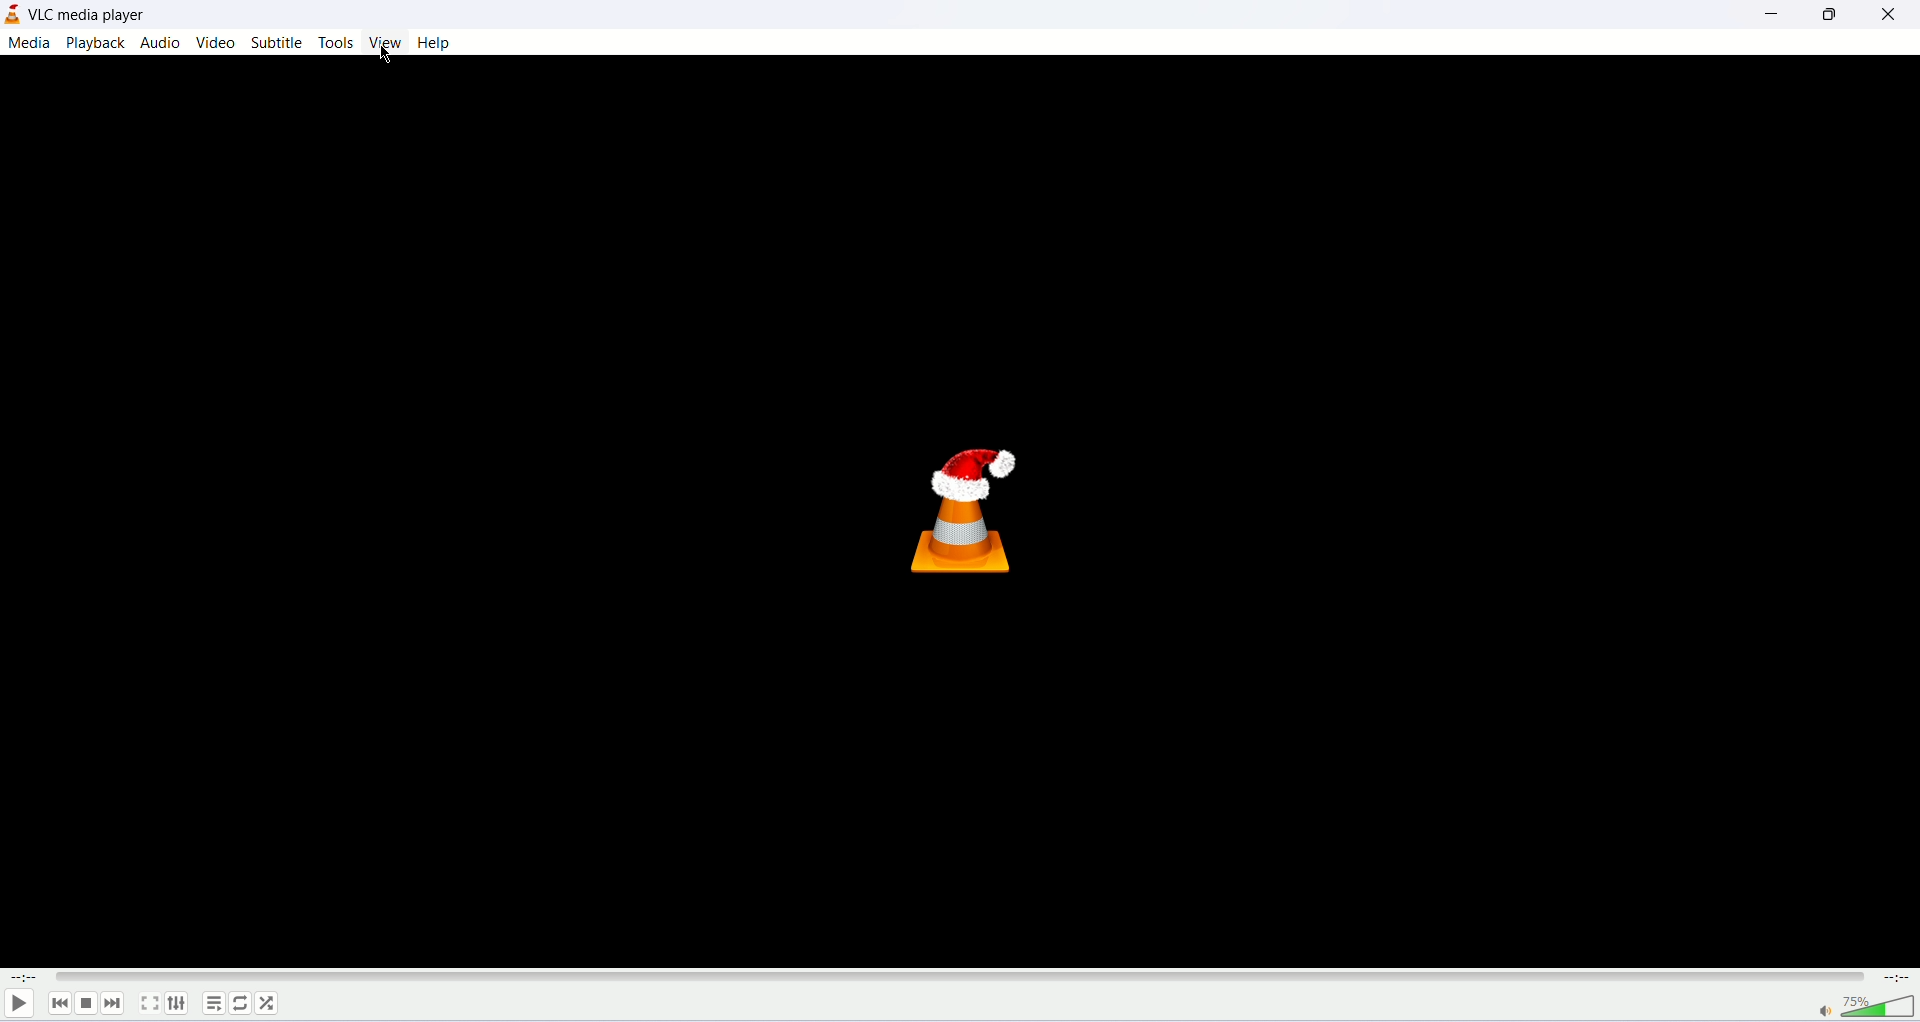  Describe the element at coordinates (17, 1003) in the screenshot. I see `play/pause` at that location.